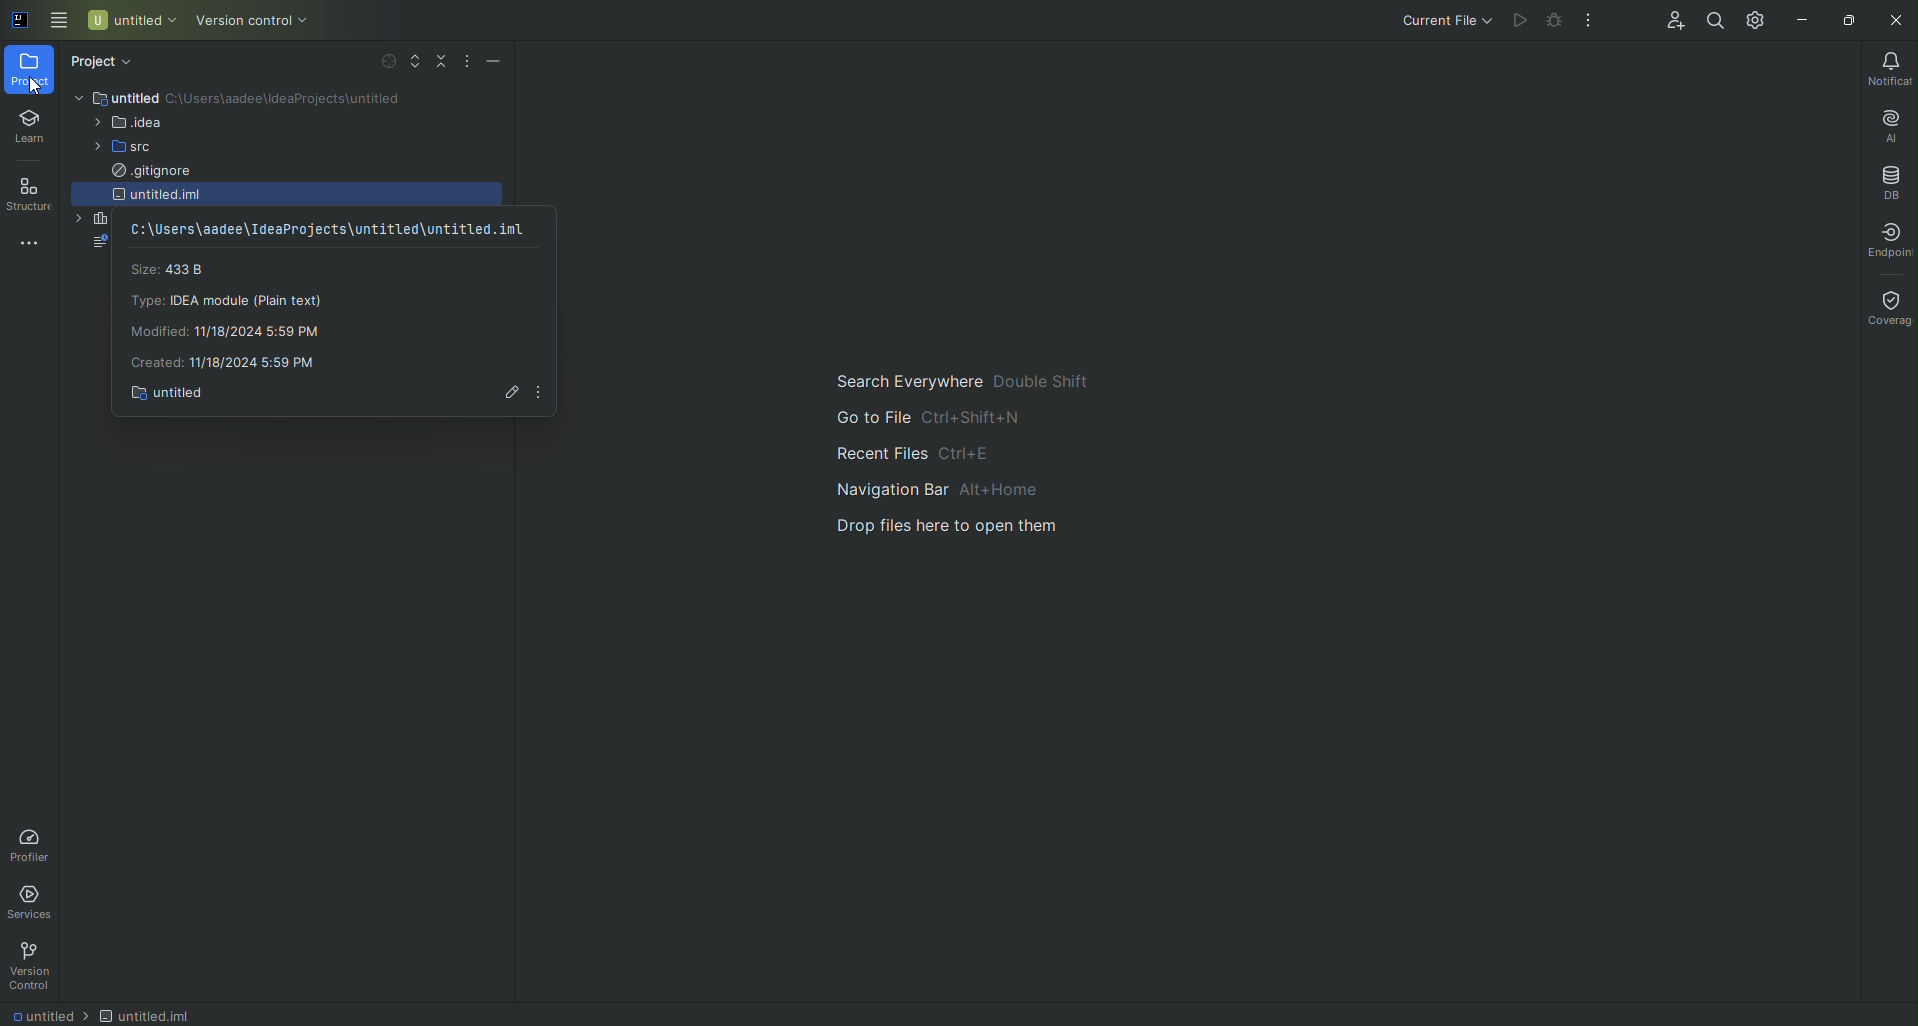 This screenshot has height=1026, width=1918. What do you see at coordinates (130, 24) in the screenshot?
I see `Untitled` at bounding box center [130, 24].